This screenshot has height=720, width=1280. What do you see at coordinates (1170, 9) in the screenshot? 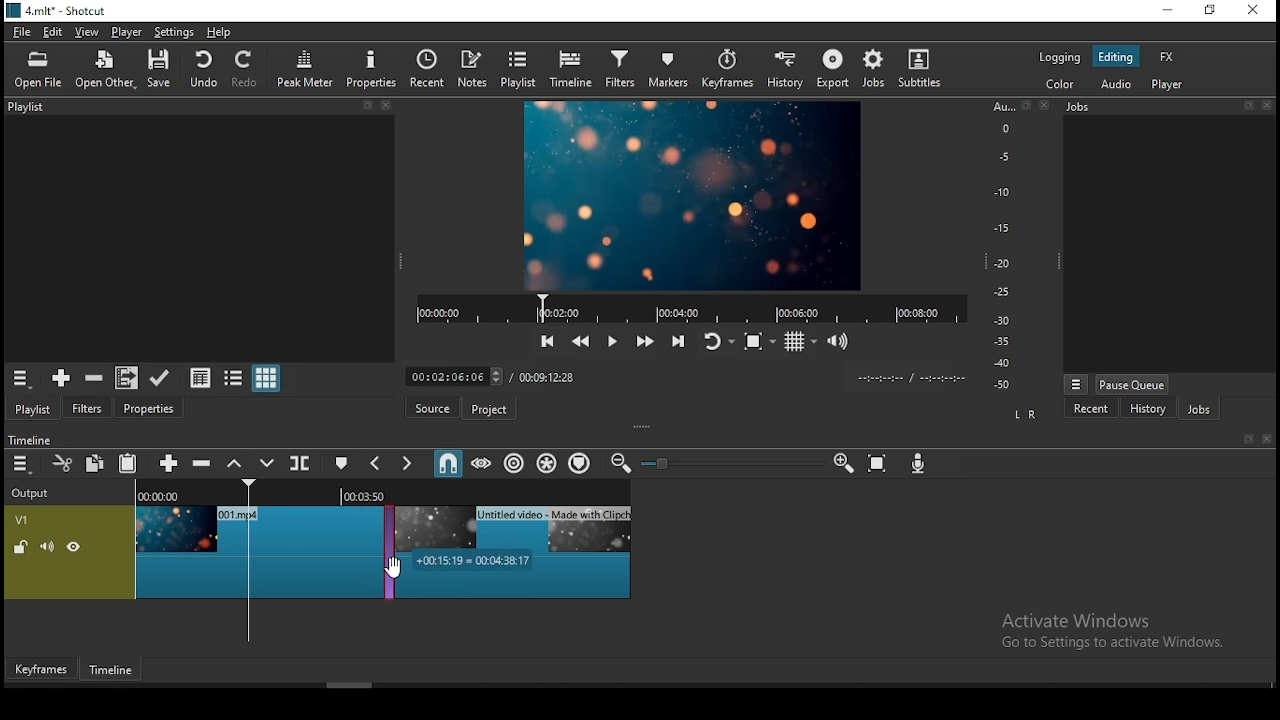
I see `minimize` at bounding box center [1170, 9].